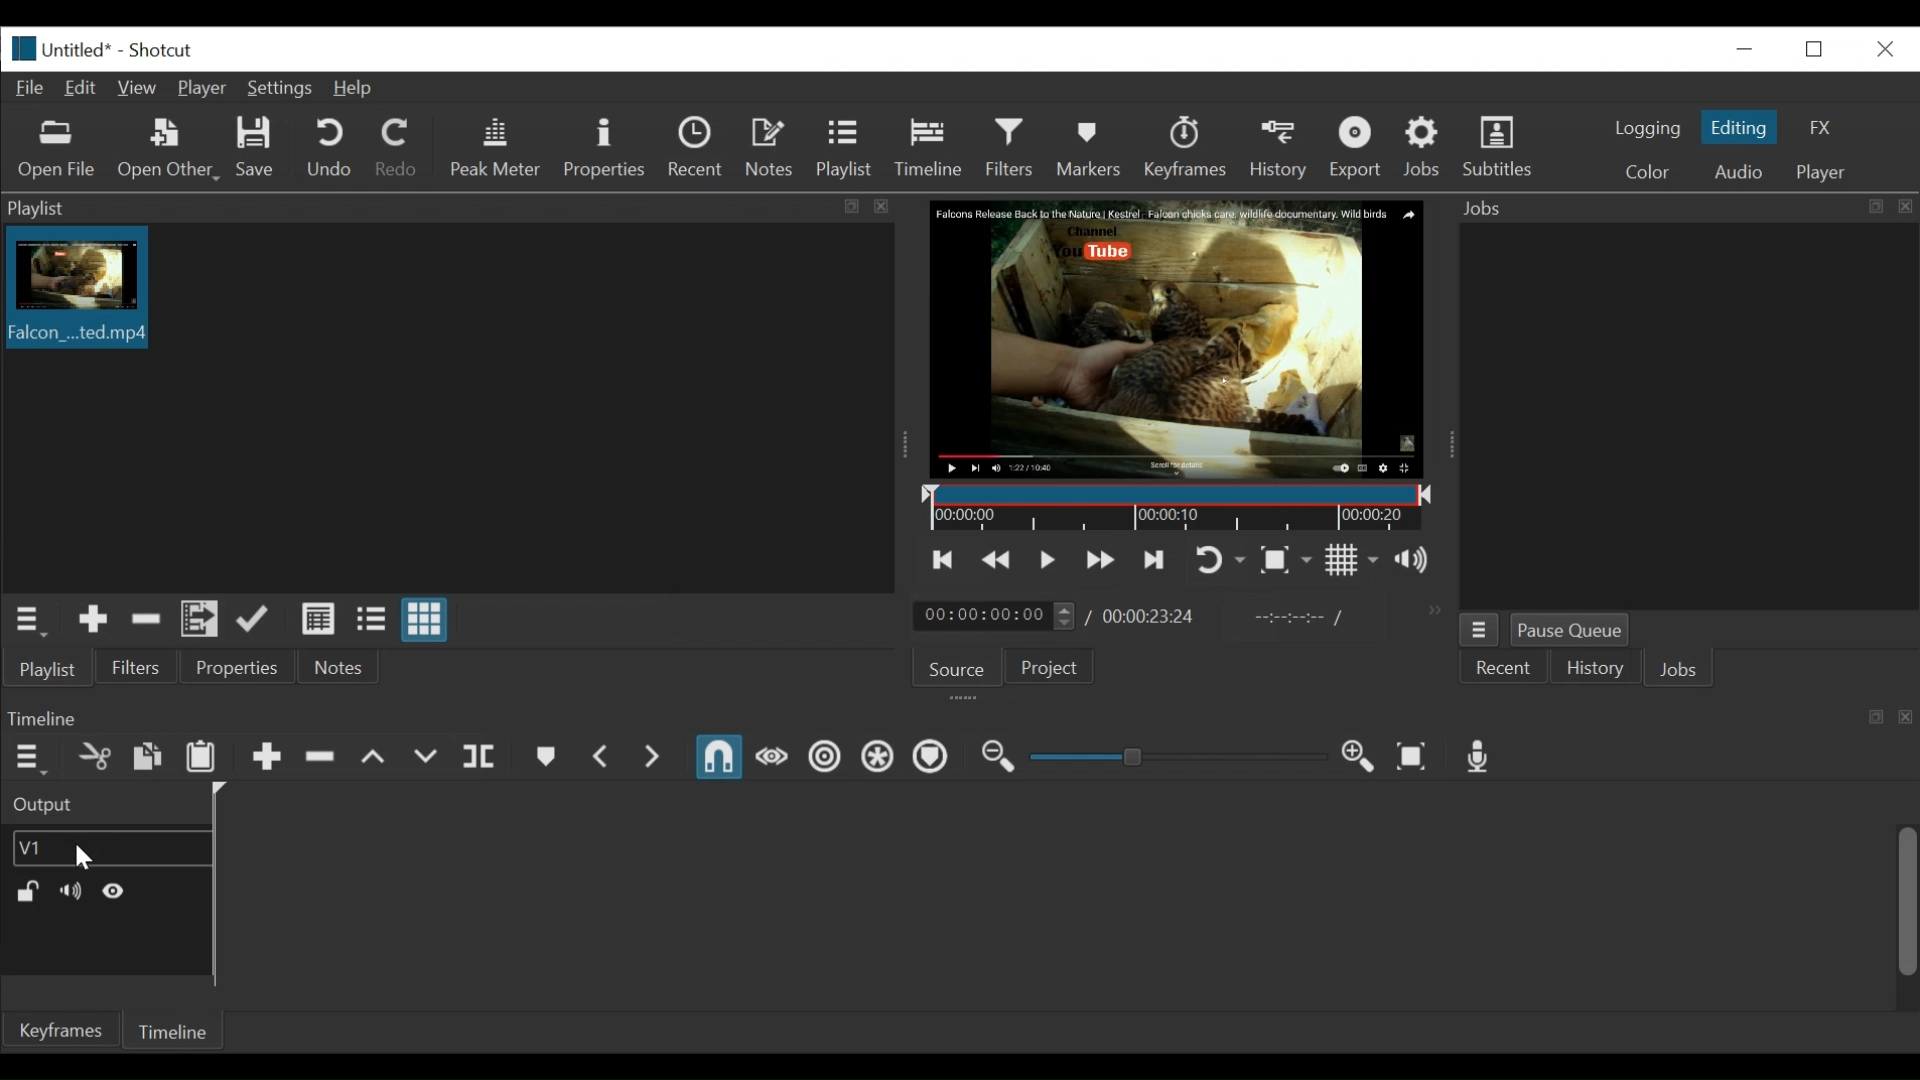  I want to click on Export, so click(1357, 149).